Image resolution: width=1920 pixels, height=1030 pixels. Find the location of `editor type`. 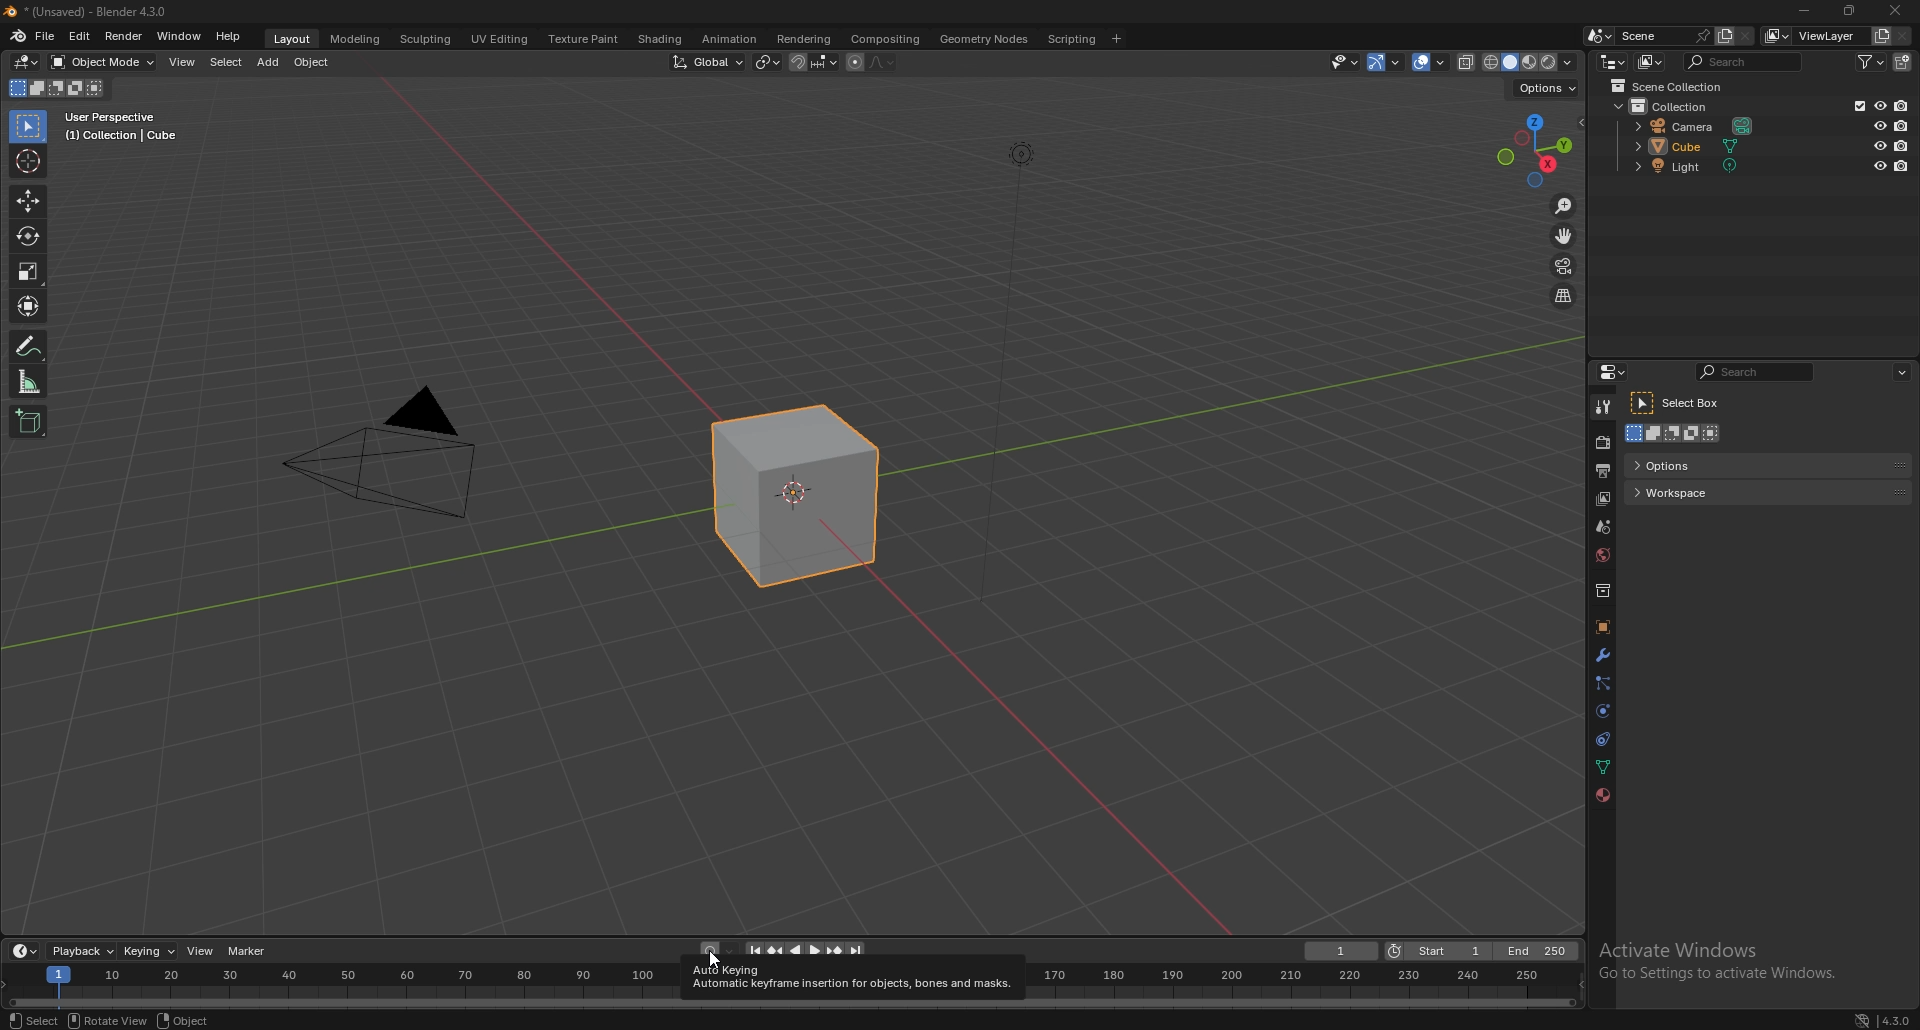

editor type is located at coordinates (27, 62).